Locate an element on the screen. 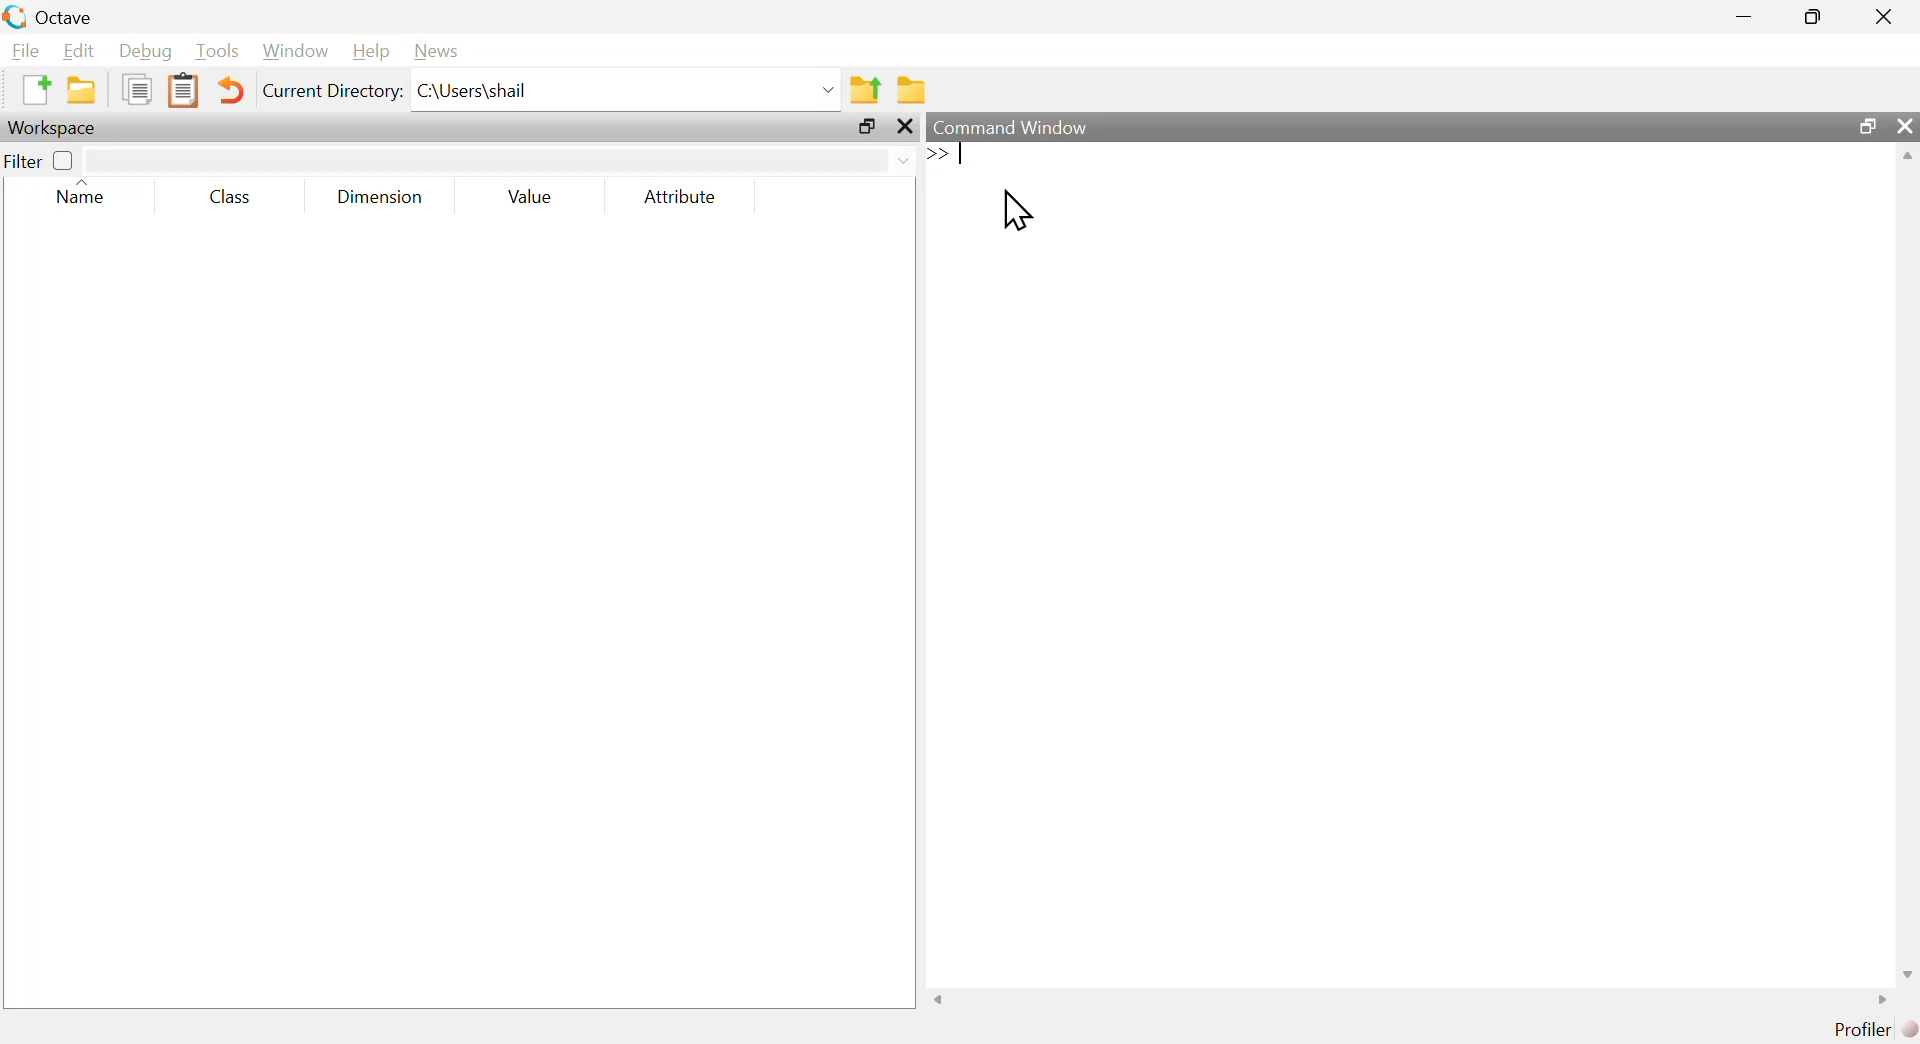 This screenshot has height=1044, width=1920. Attribute is located at coordinates (682, 196).